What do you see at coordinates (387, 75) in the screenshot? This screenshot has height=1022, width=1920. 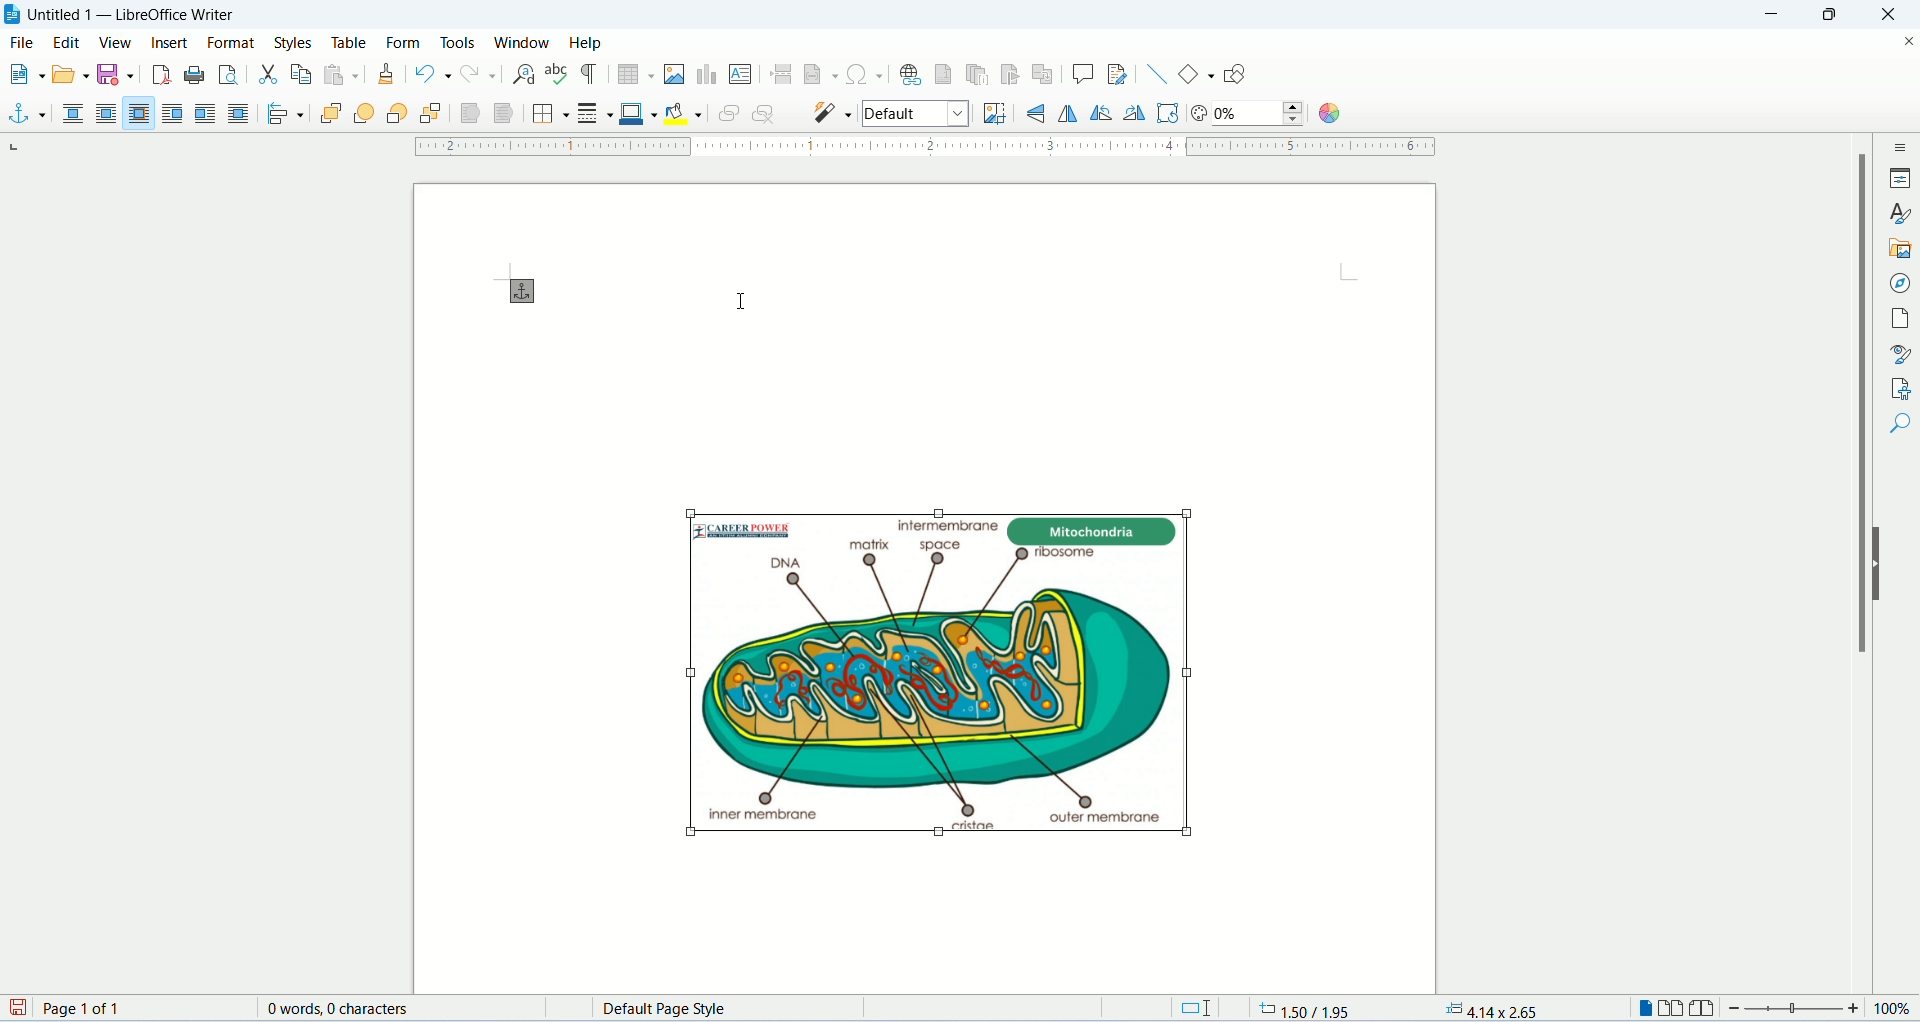 I see `clone formatting` at bounding box center [387, 75].